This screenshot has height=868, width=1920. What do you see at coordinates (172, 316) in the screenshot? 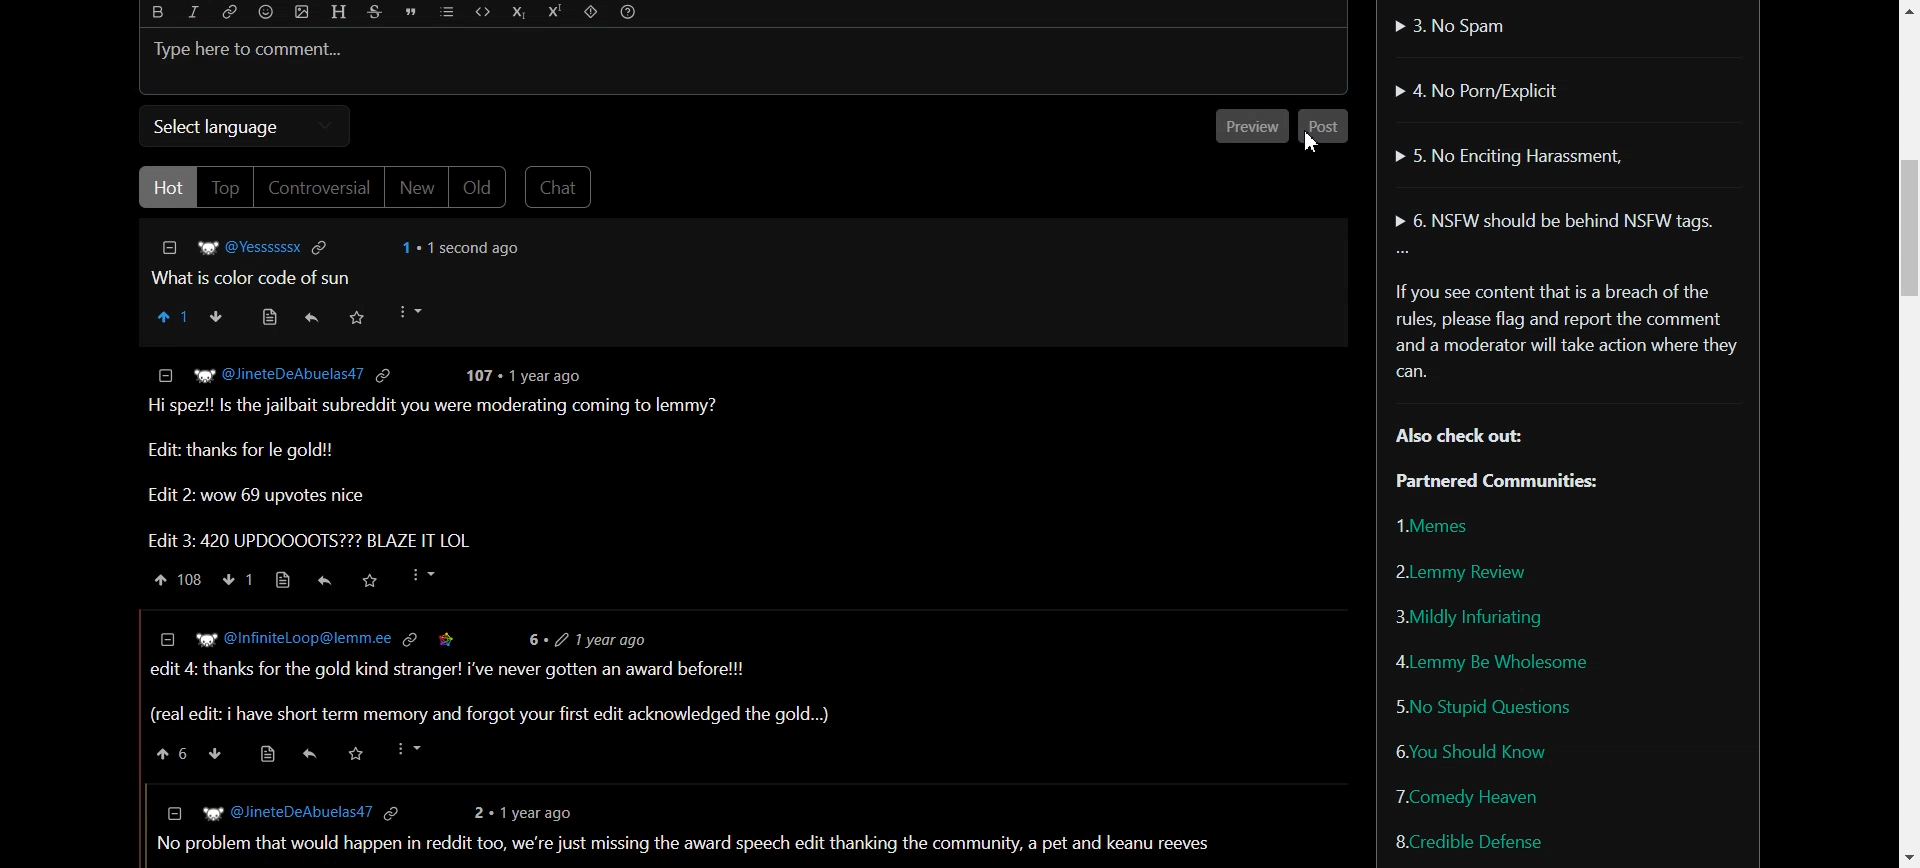
I see `Upvote` at bounding box center [172, 316].